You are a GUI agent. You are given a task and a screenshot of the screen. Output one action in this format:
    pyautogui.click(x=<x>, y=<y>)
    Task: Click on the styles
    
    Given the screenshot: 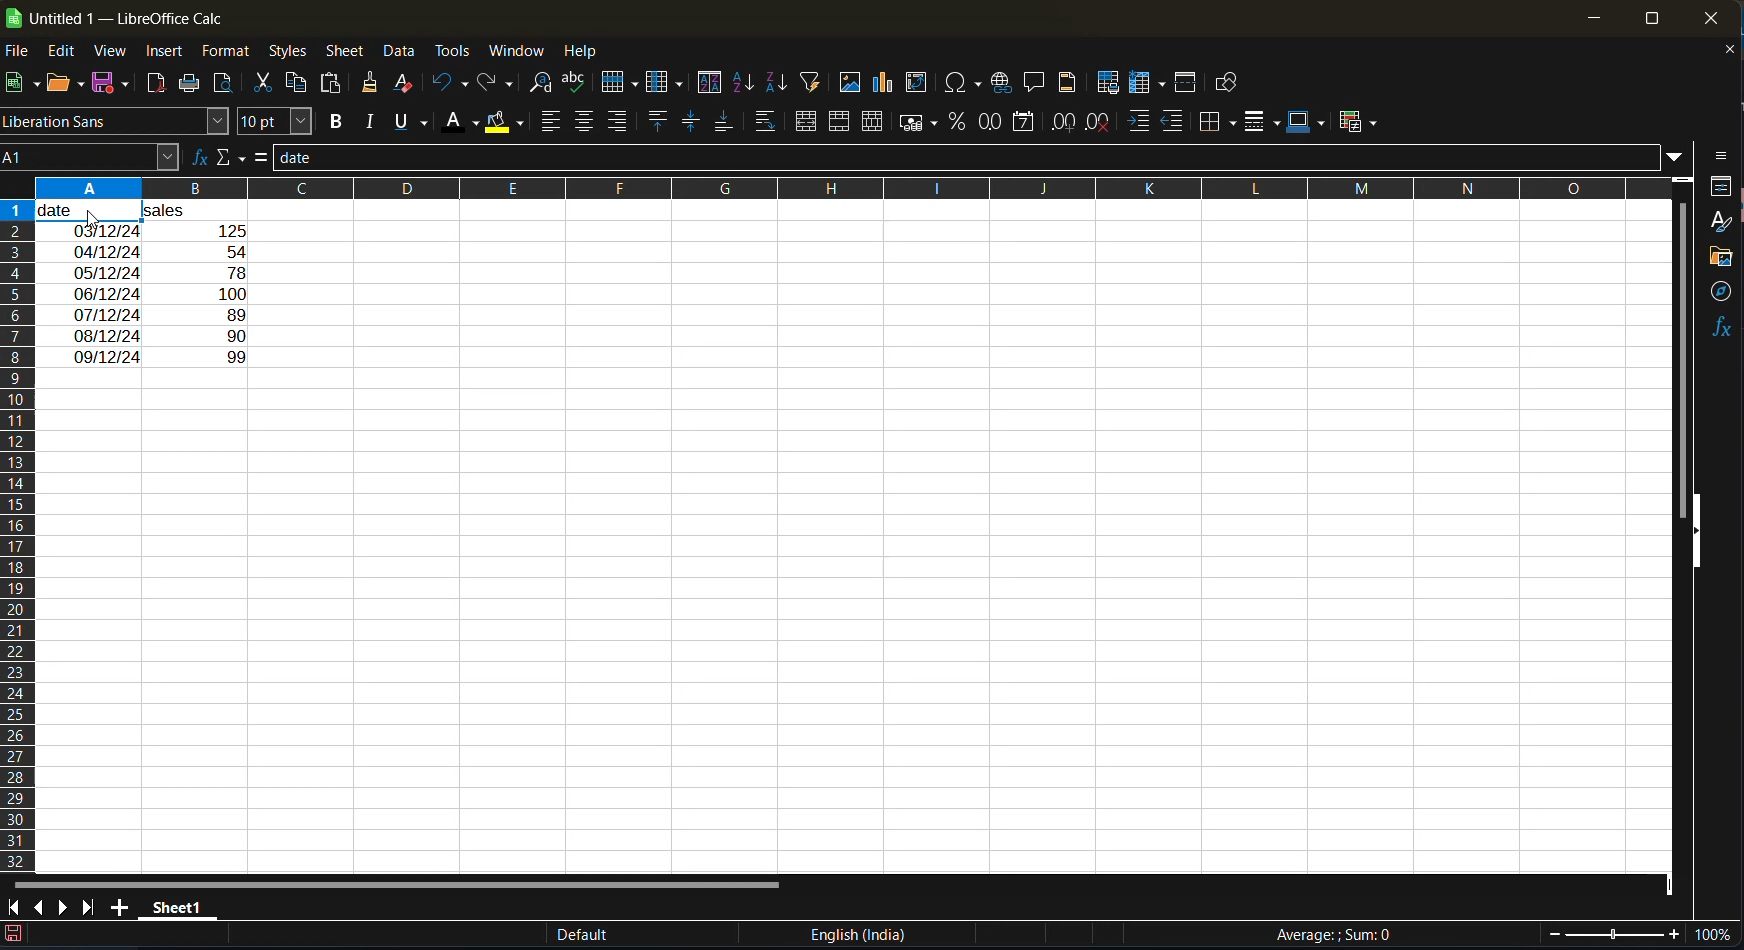 What is the action you would take?
    pyautogui.click(x=1721, y=222)
    